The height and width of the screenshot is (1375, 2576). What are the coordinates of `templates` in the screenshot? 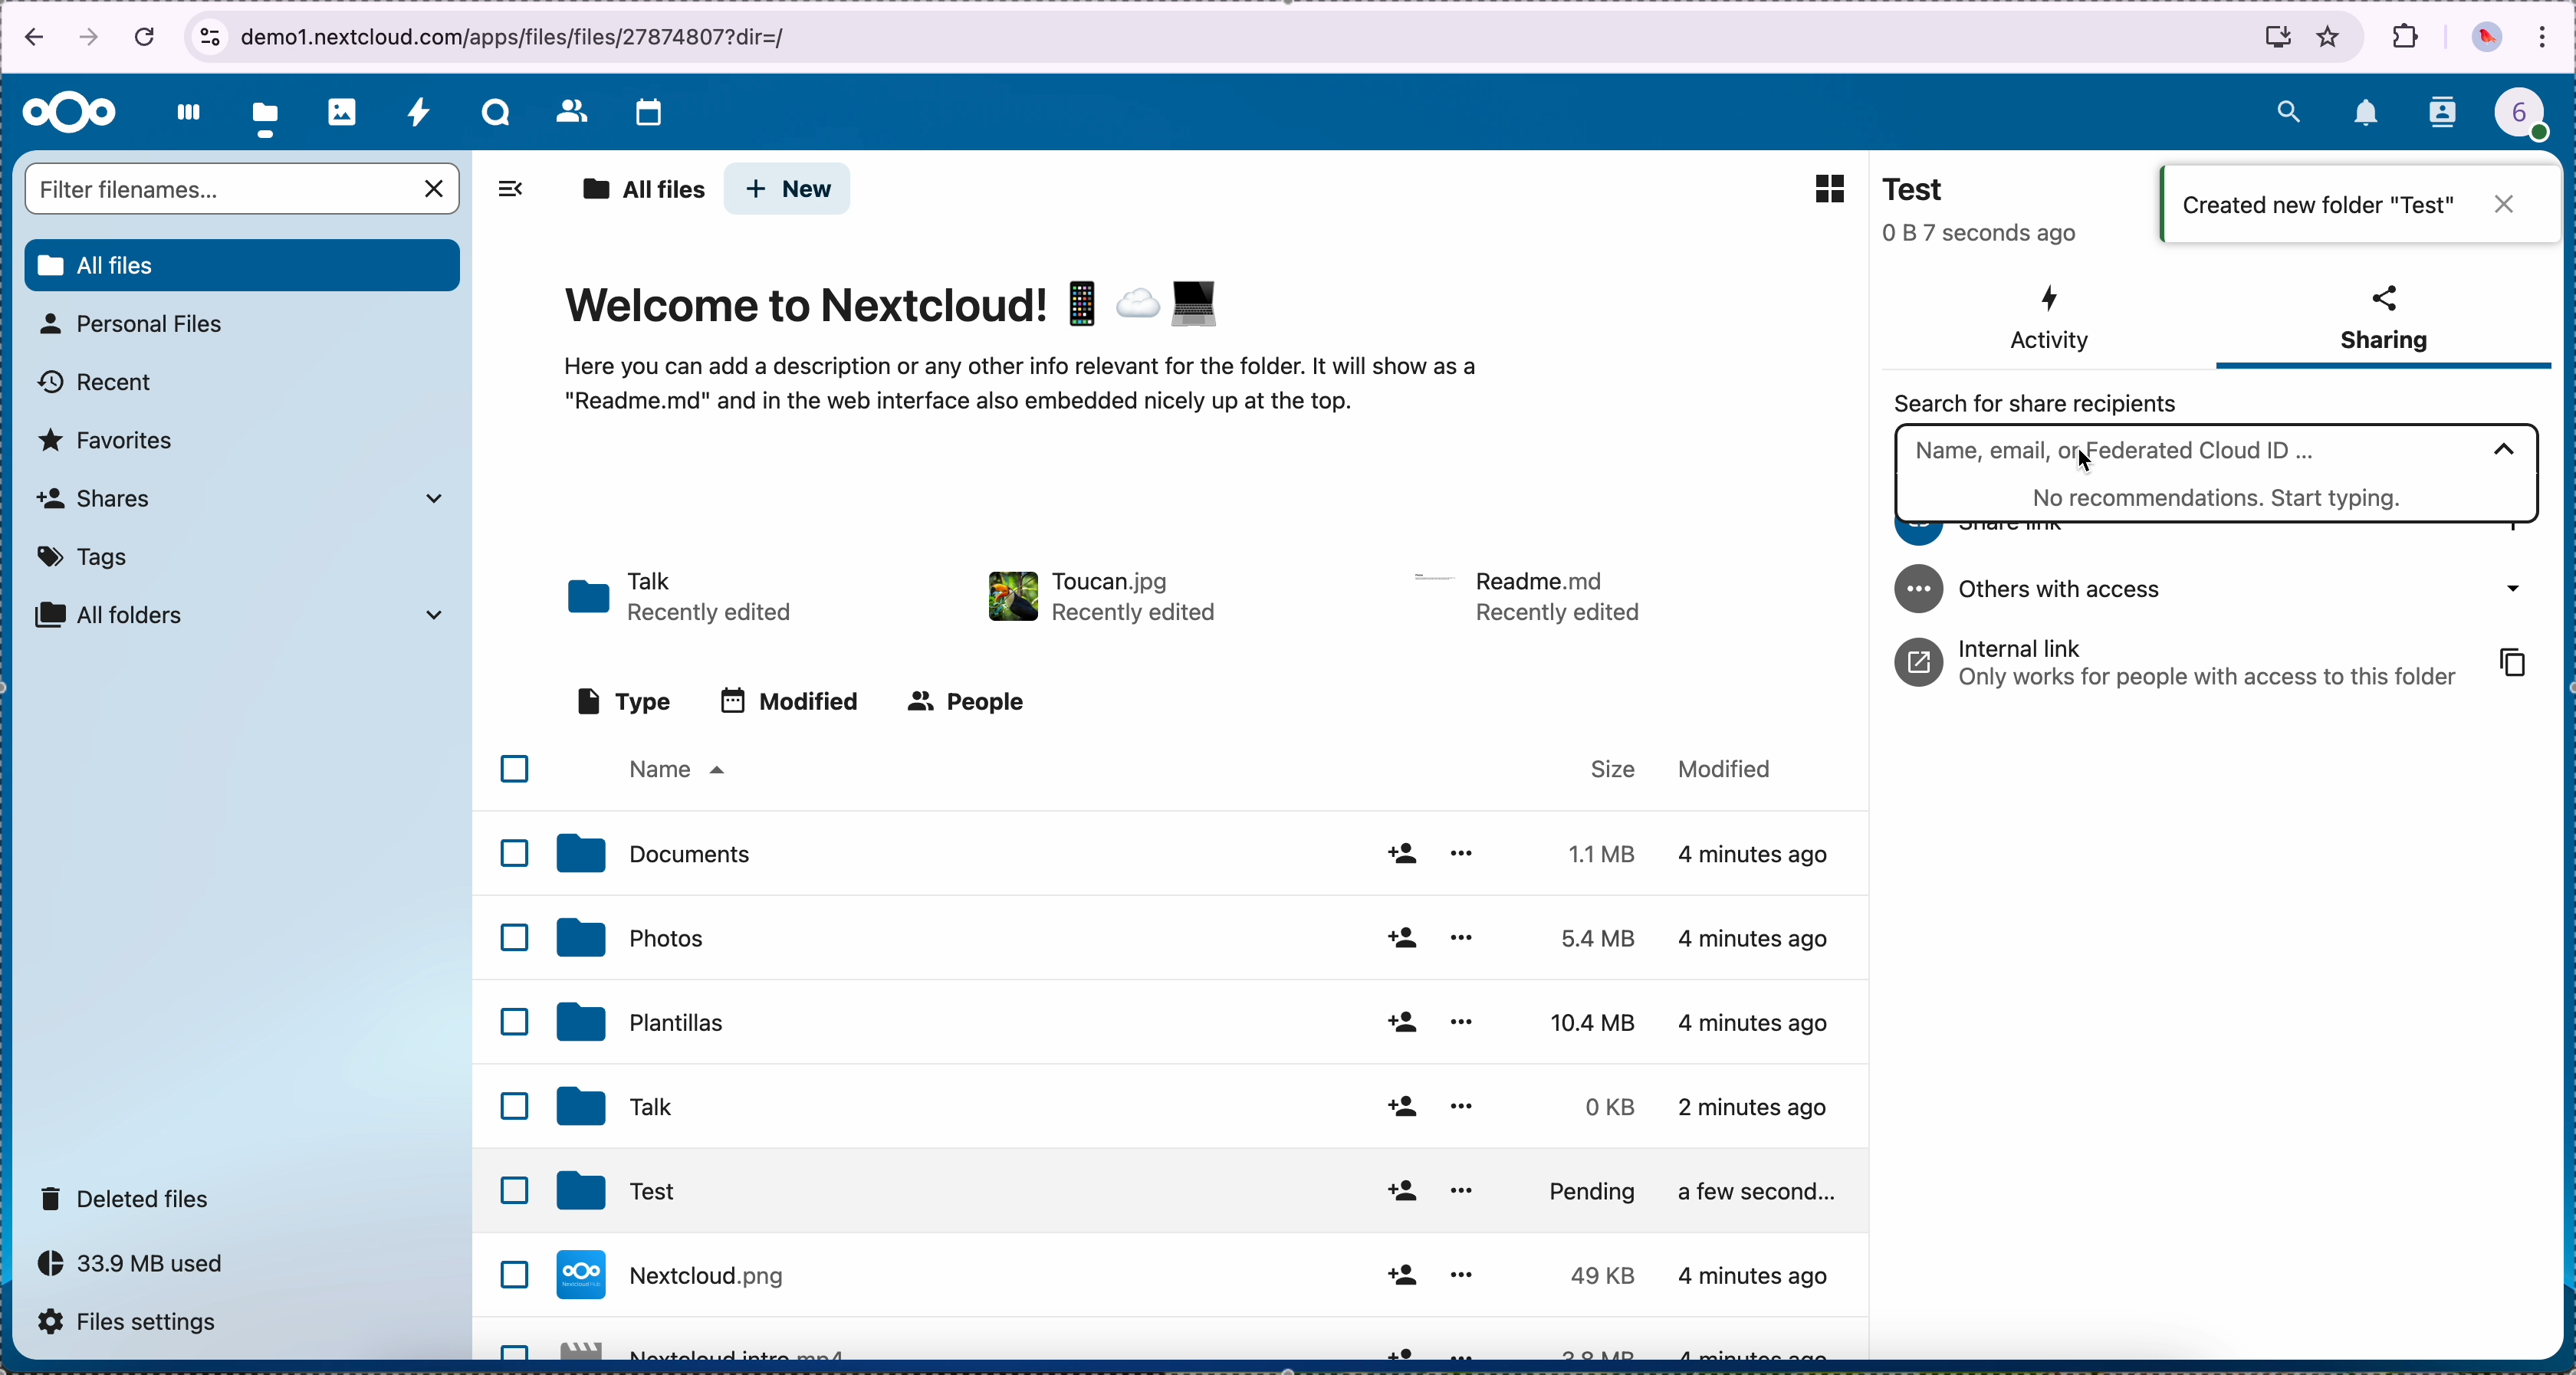 It's located at (1198, 1017).